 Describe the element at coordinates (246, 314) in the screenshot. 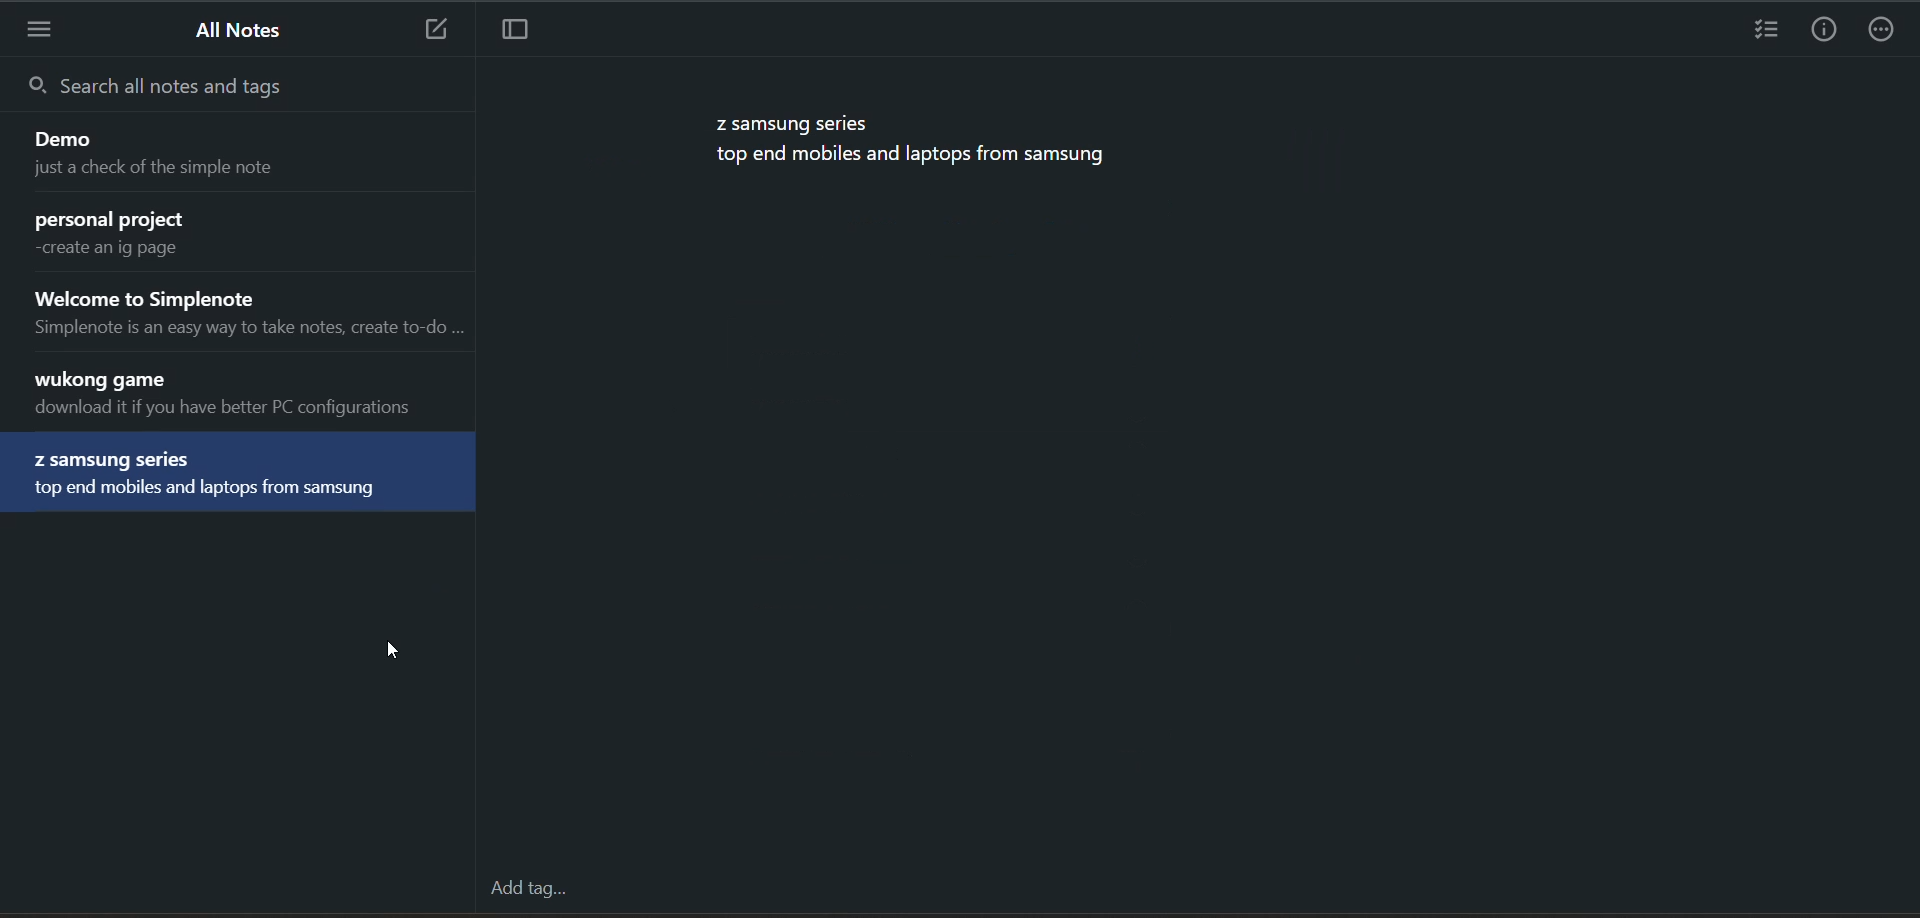

I see `Welcome to Simplenote
Simplenote is an easy way to take notes, create to-do ...` at that location.